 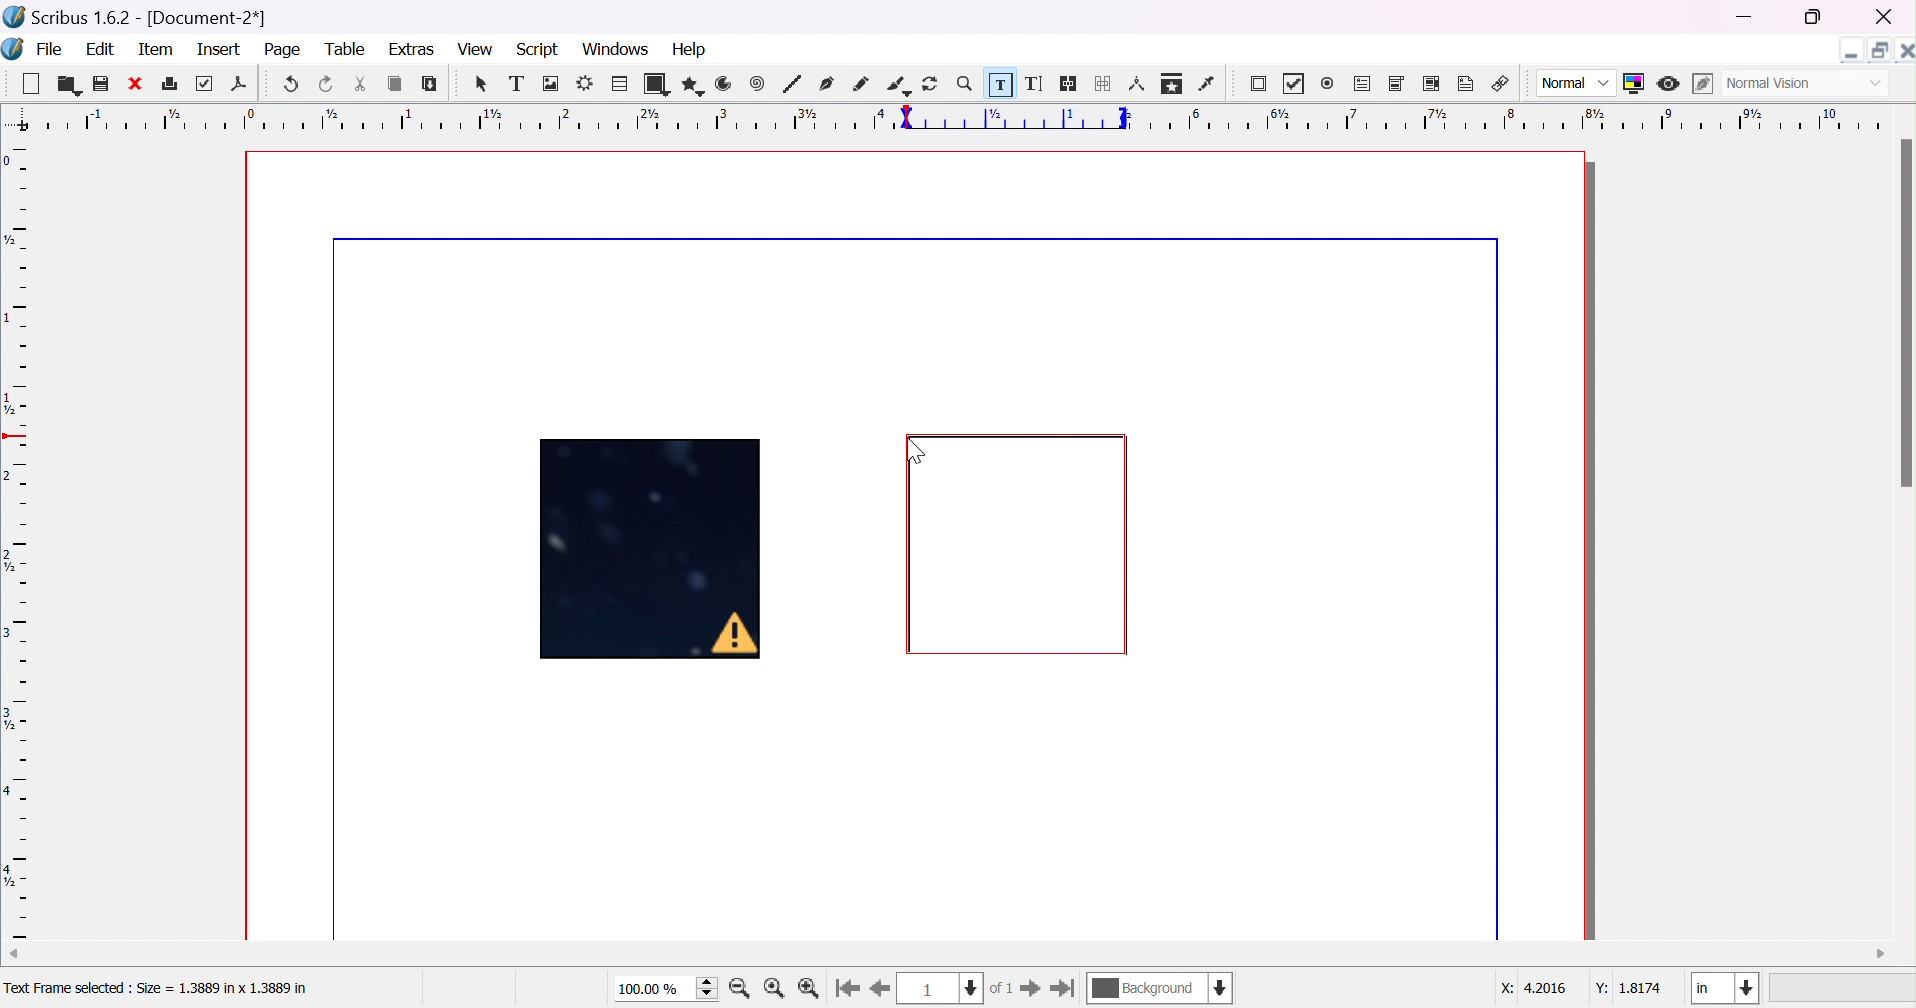 What do you see at coordinates (1886, 17) in the screenshot?
I see `close` at bounding box center [1886, 17].